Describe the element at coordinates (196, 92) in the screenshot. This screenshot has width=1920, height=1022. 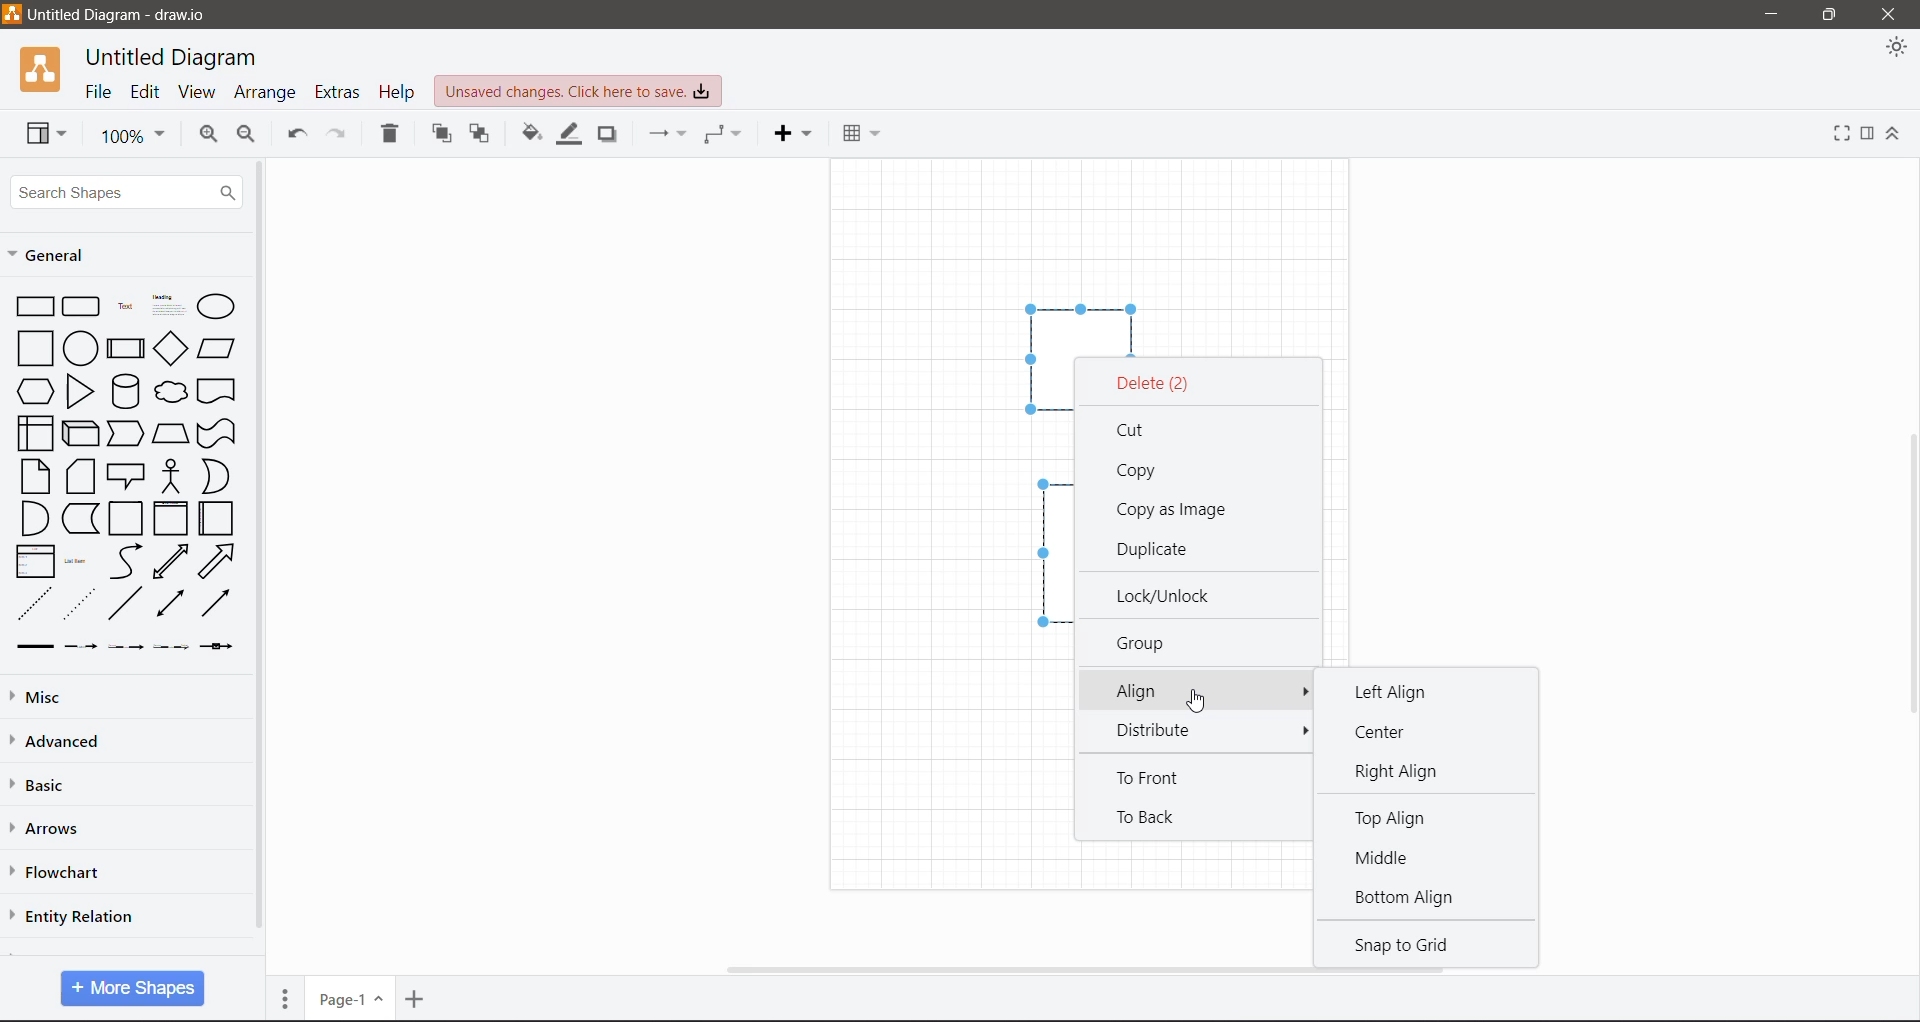
I see `View` at that location.